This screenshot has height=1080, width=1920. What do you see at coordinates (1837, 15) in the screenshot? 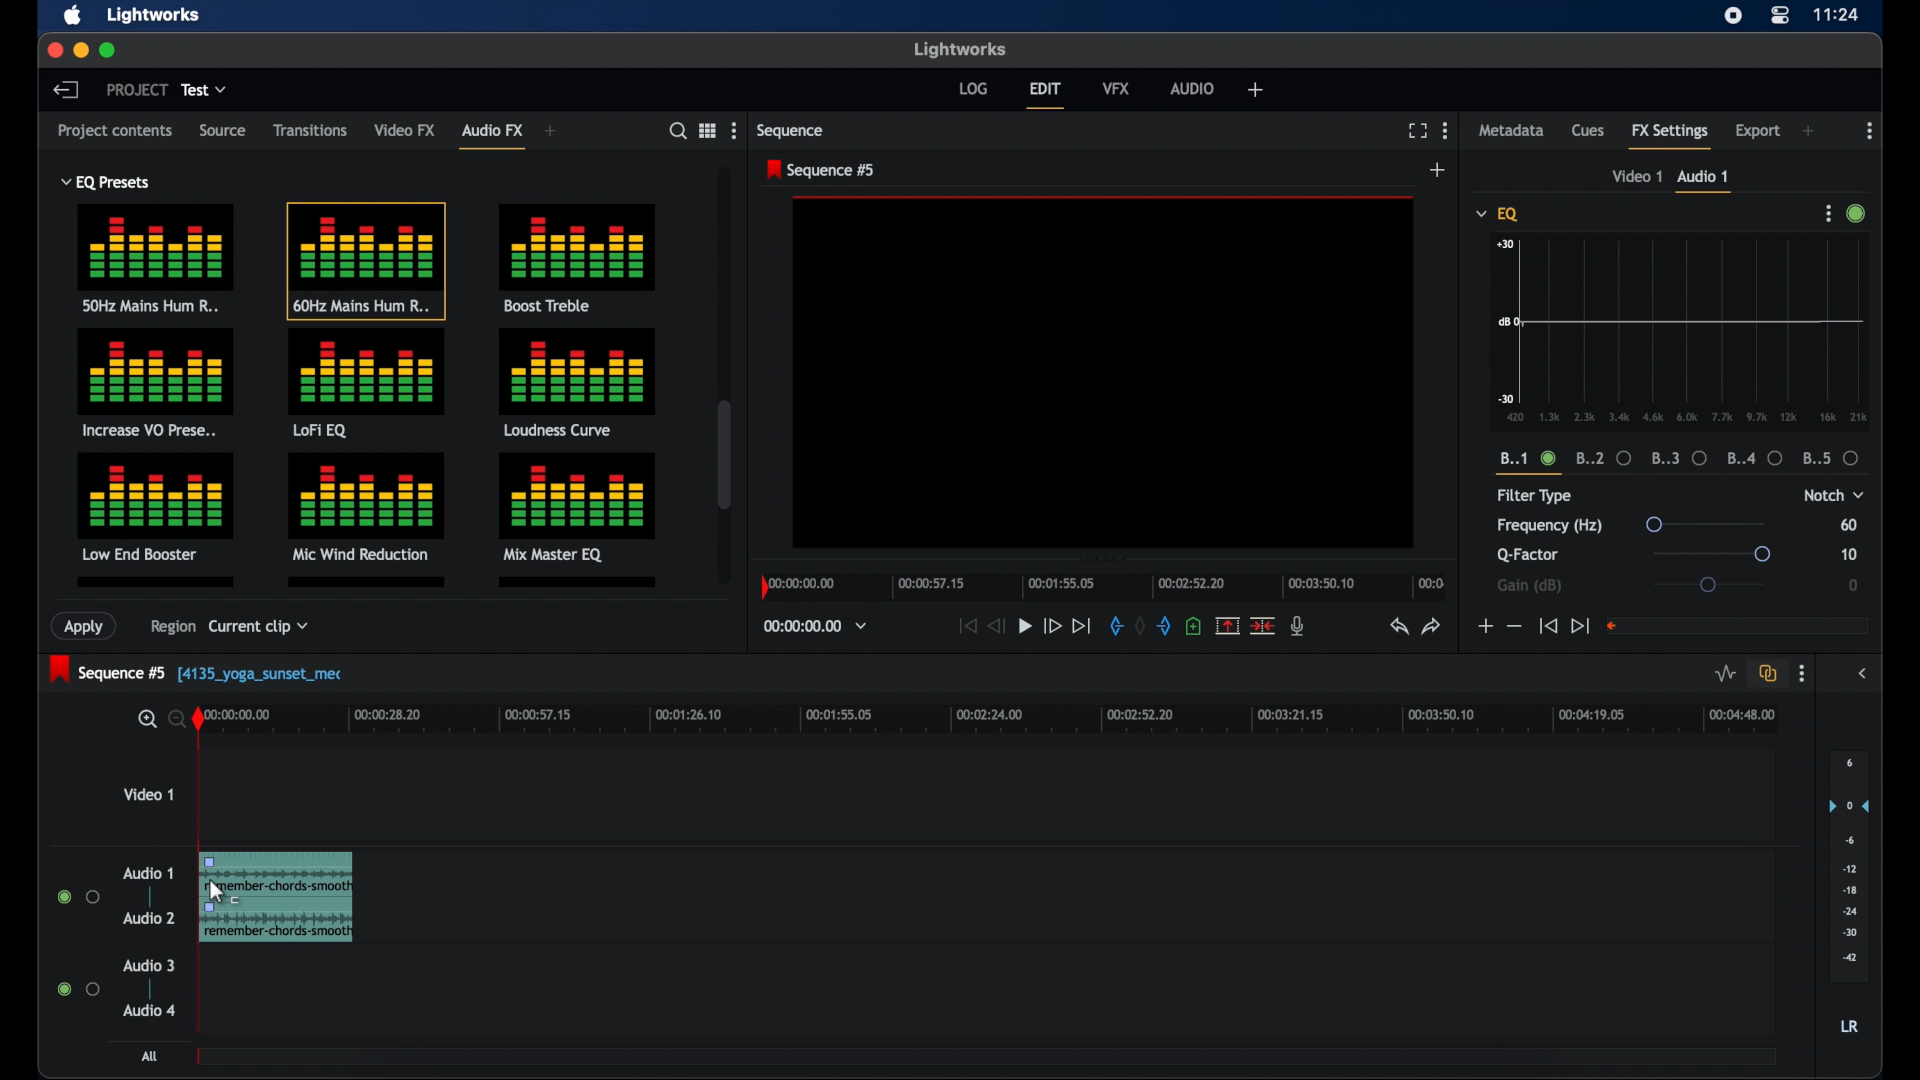
I see `time` at bounding box center [1837, 15].